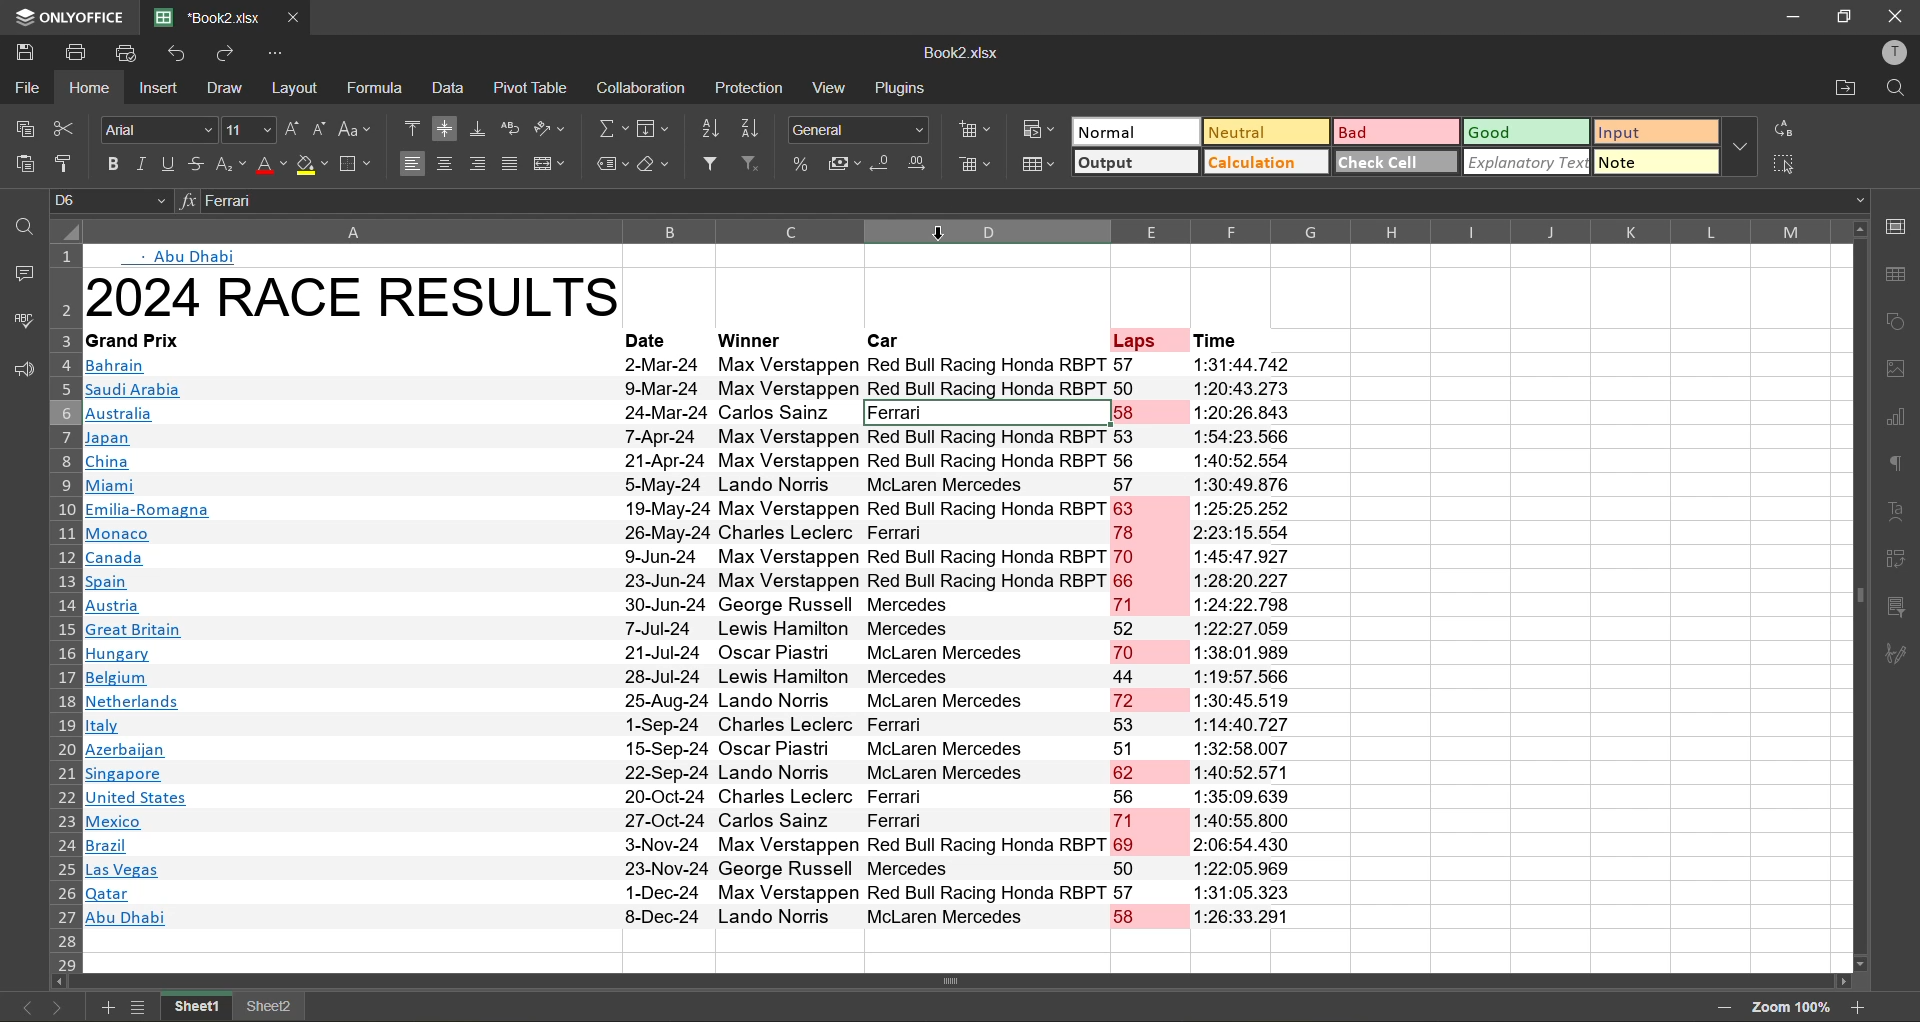  Describe the element at coordinates (960, 52) in the screenshot. I see `Book2.xlsx` at that location.